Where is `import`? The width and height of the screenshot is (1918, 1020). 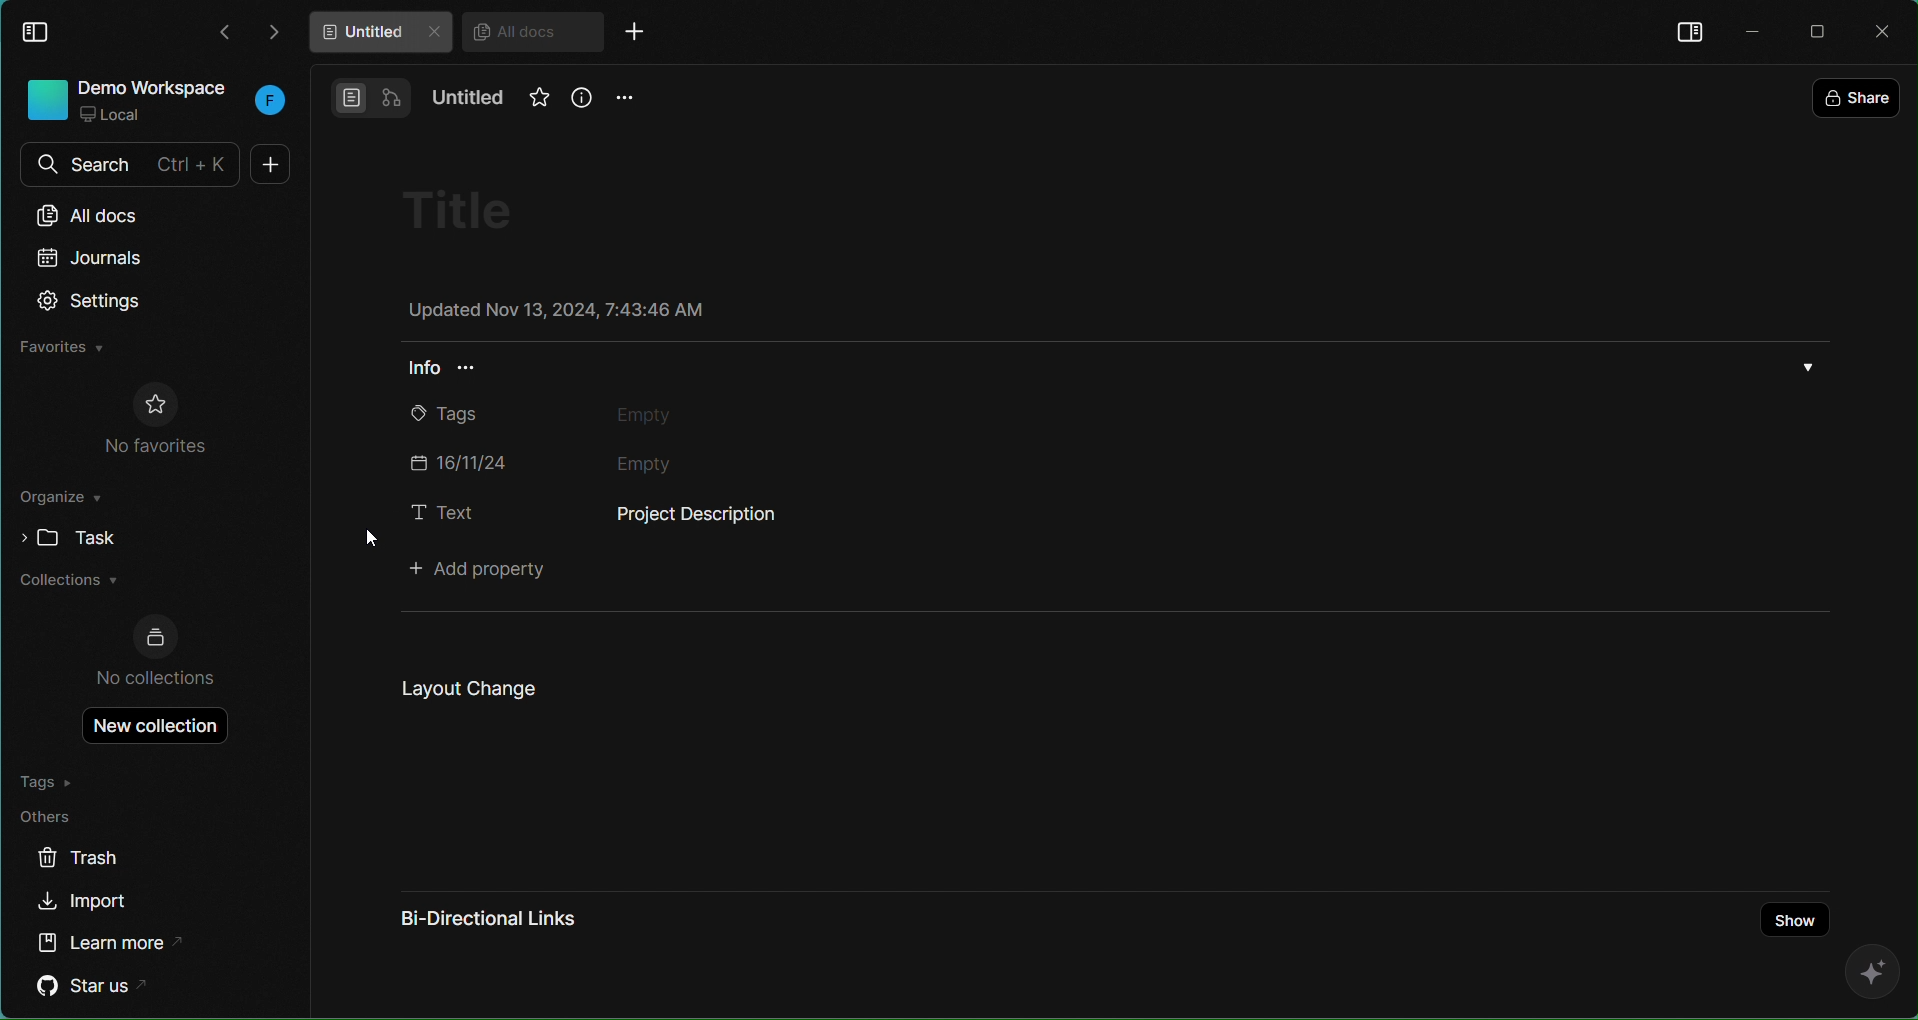 import is located at coordinates (85, 903).